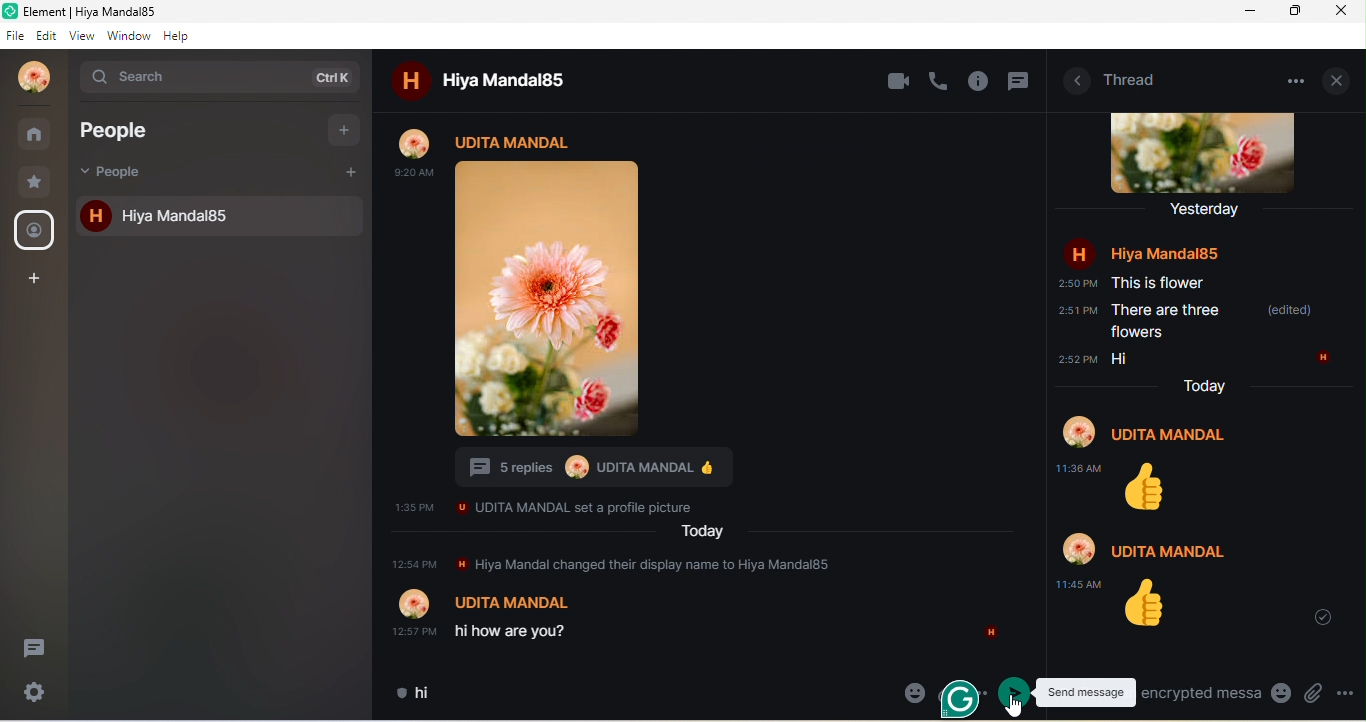 The width and height of the screenshot is (1366, 722). Describe the element at coordinates (577, 467) in the screenshot. I see `Profile picture` at that location.